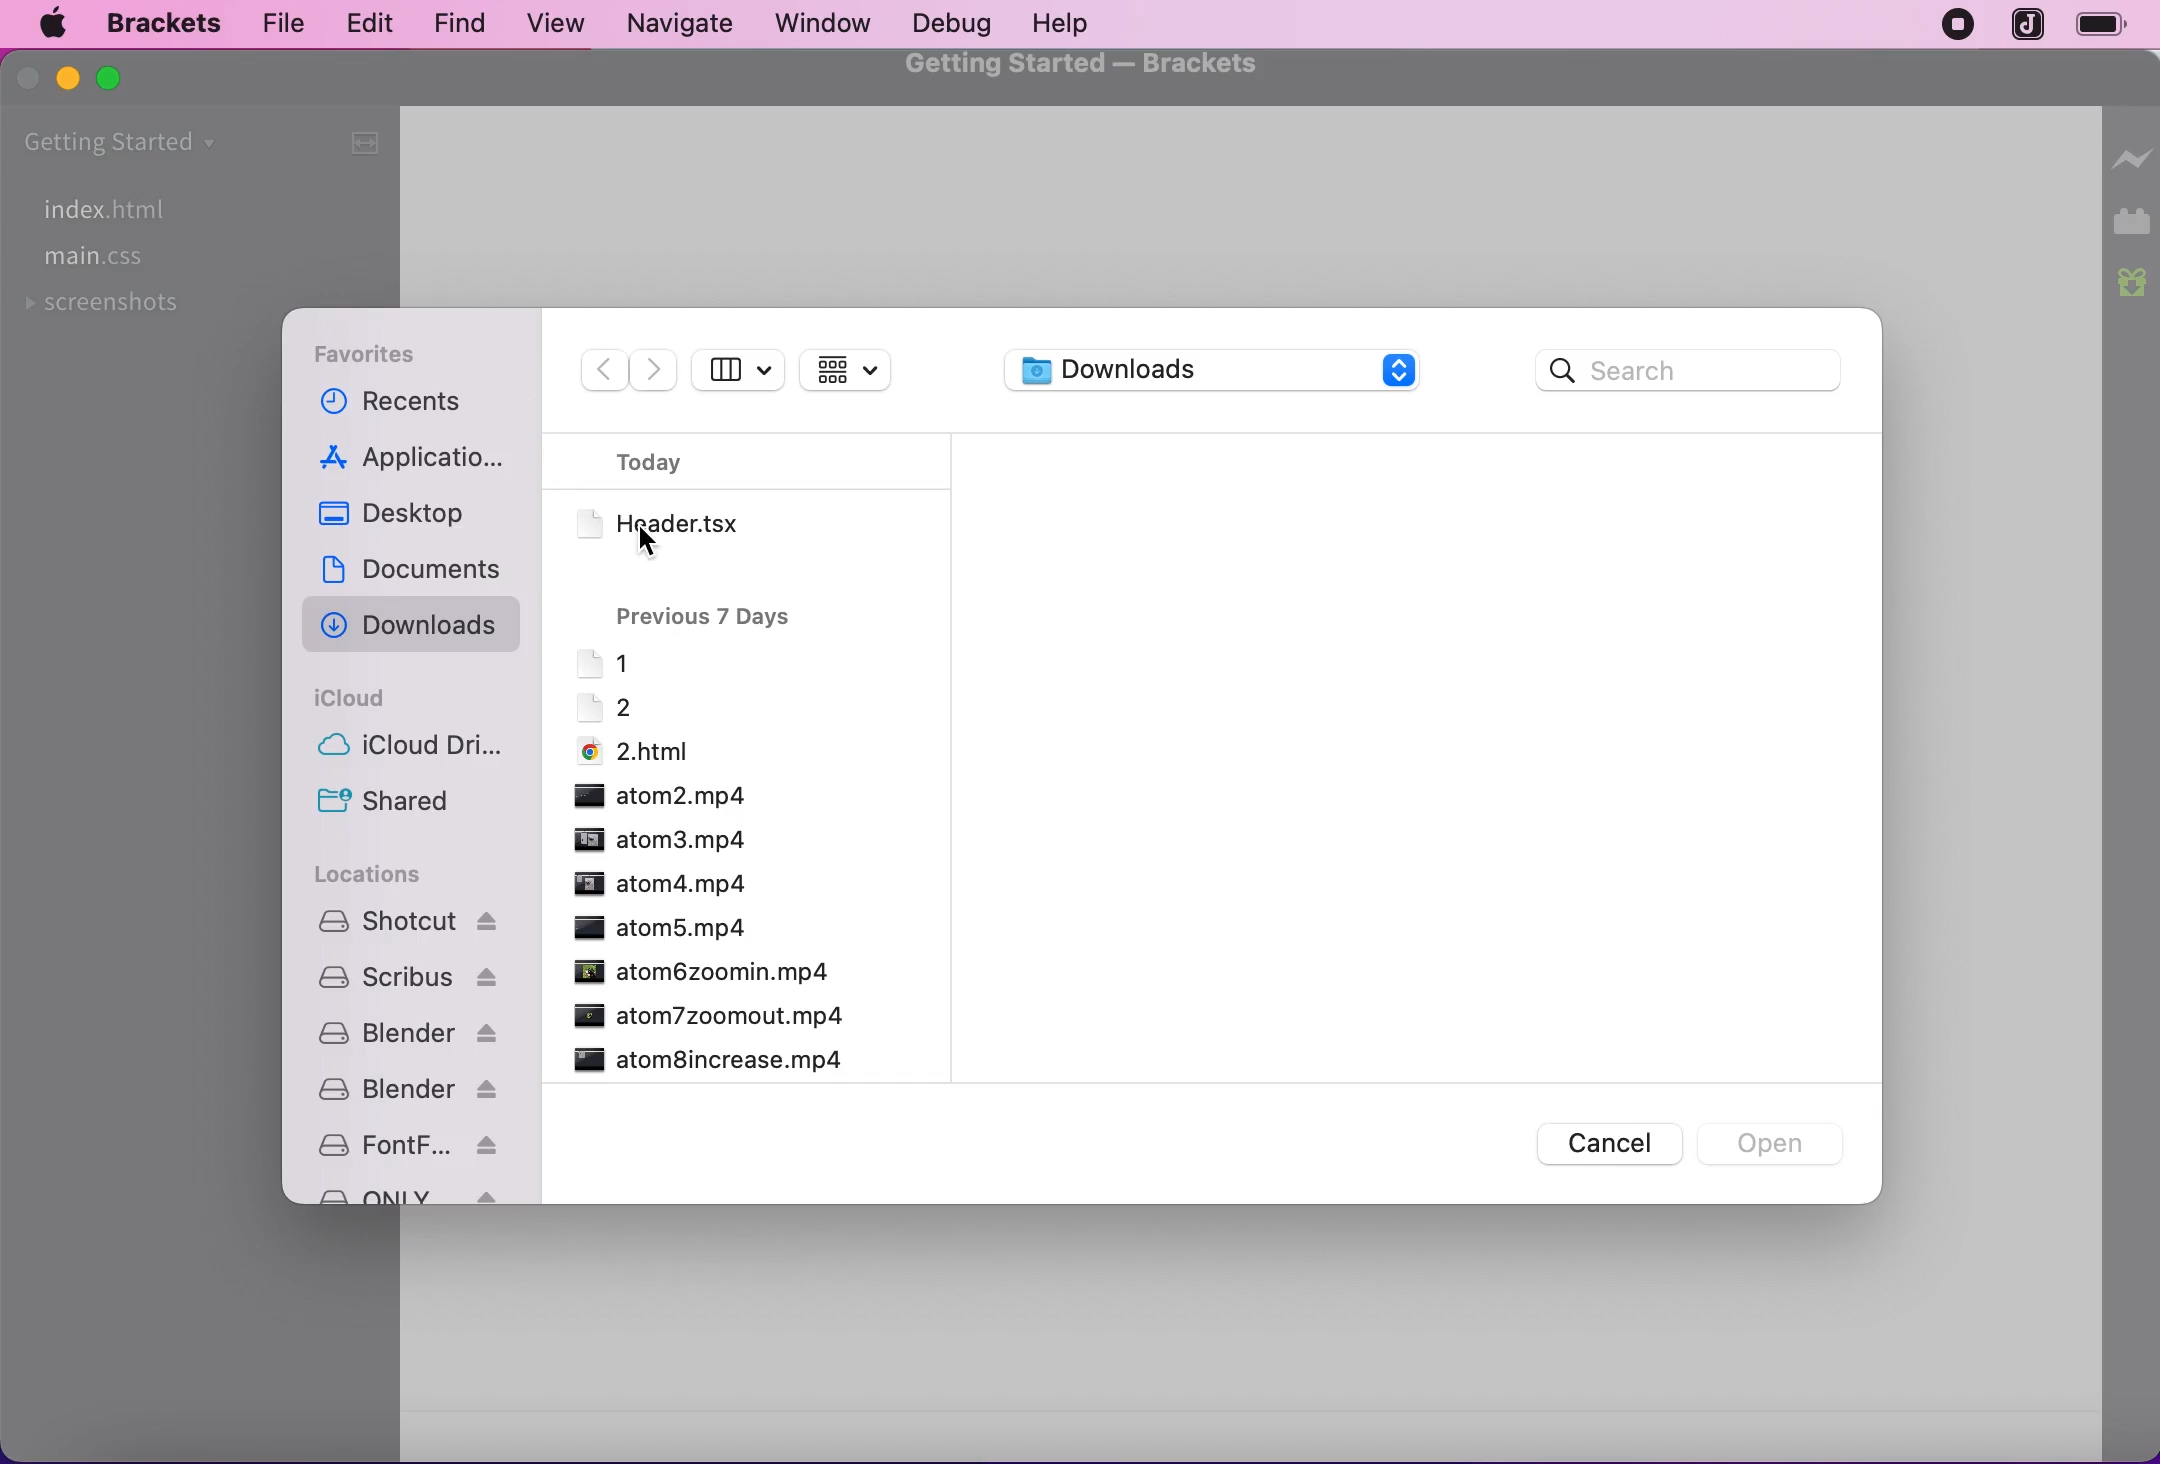  What do you see at coordinates (364, 694) in the screenshot?
I see `icloud` at bounding box center [364, 694].